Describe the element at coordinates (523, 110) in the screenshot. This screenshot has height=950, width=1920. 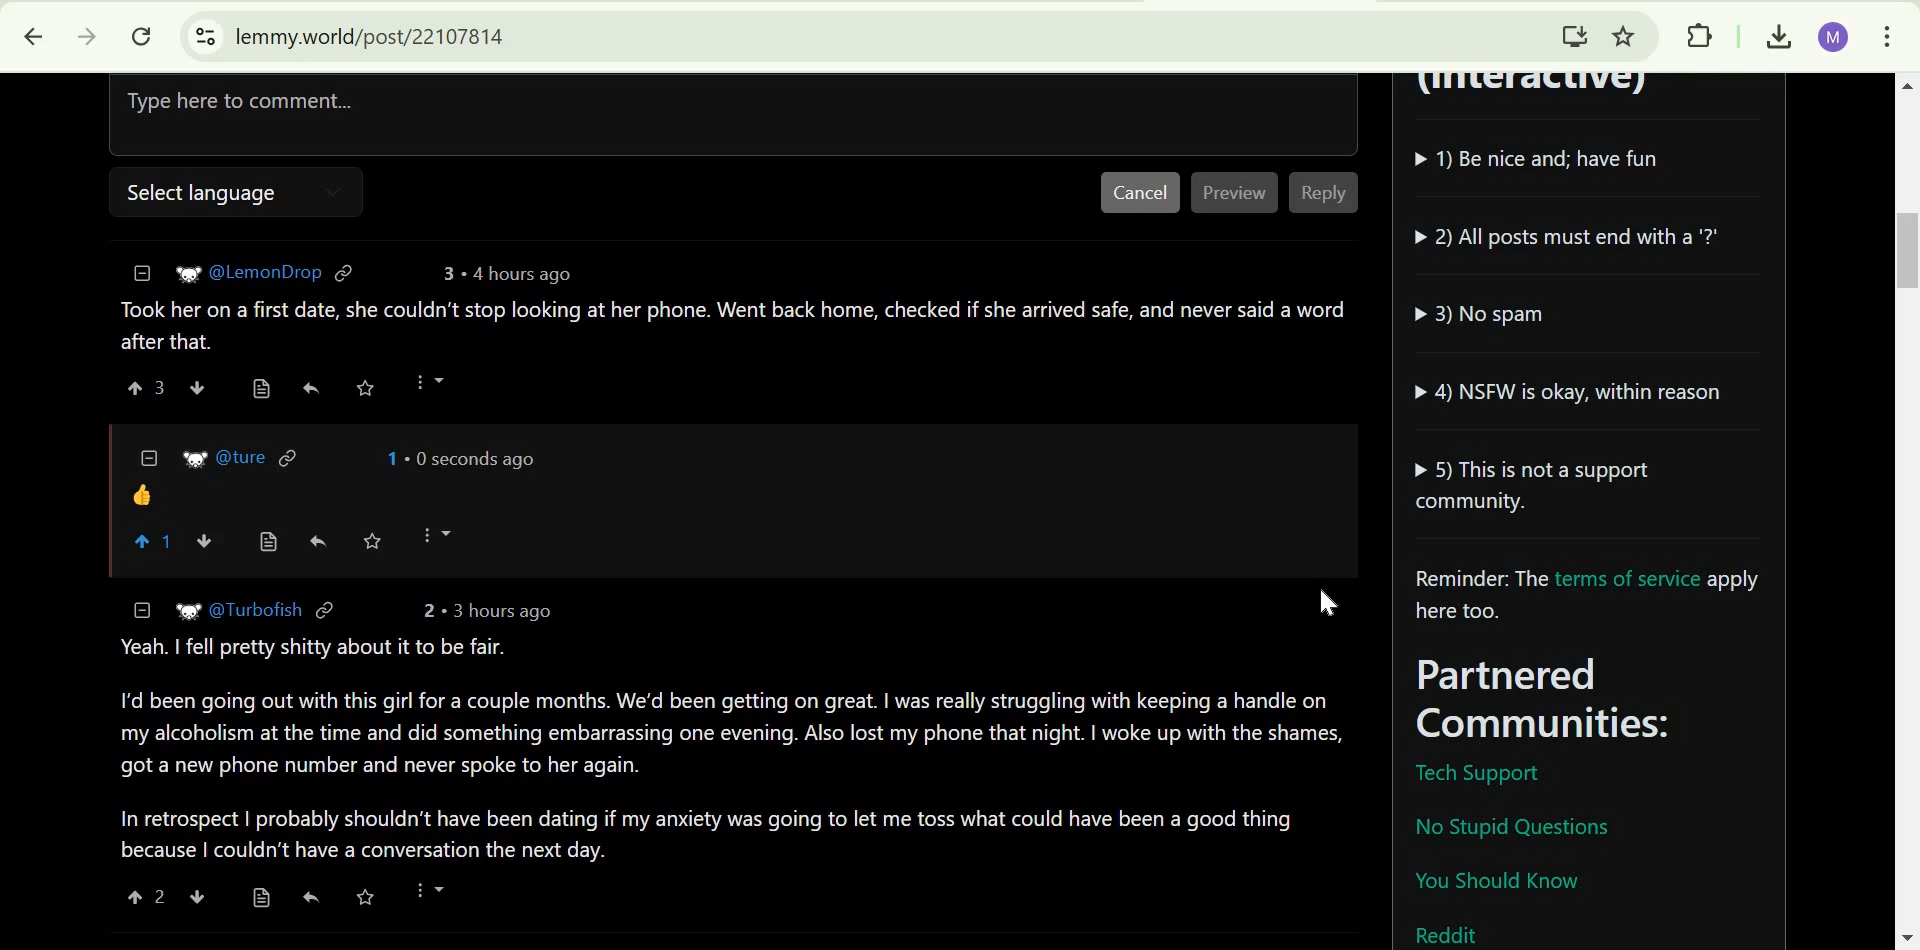
I see `Type here to comment...` at that location.